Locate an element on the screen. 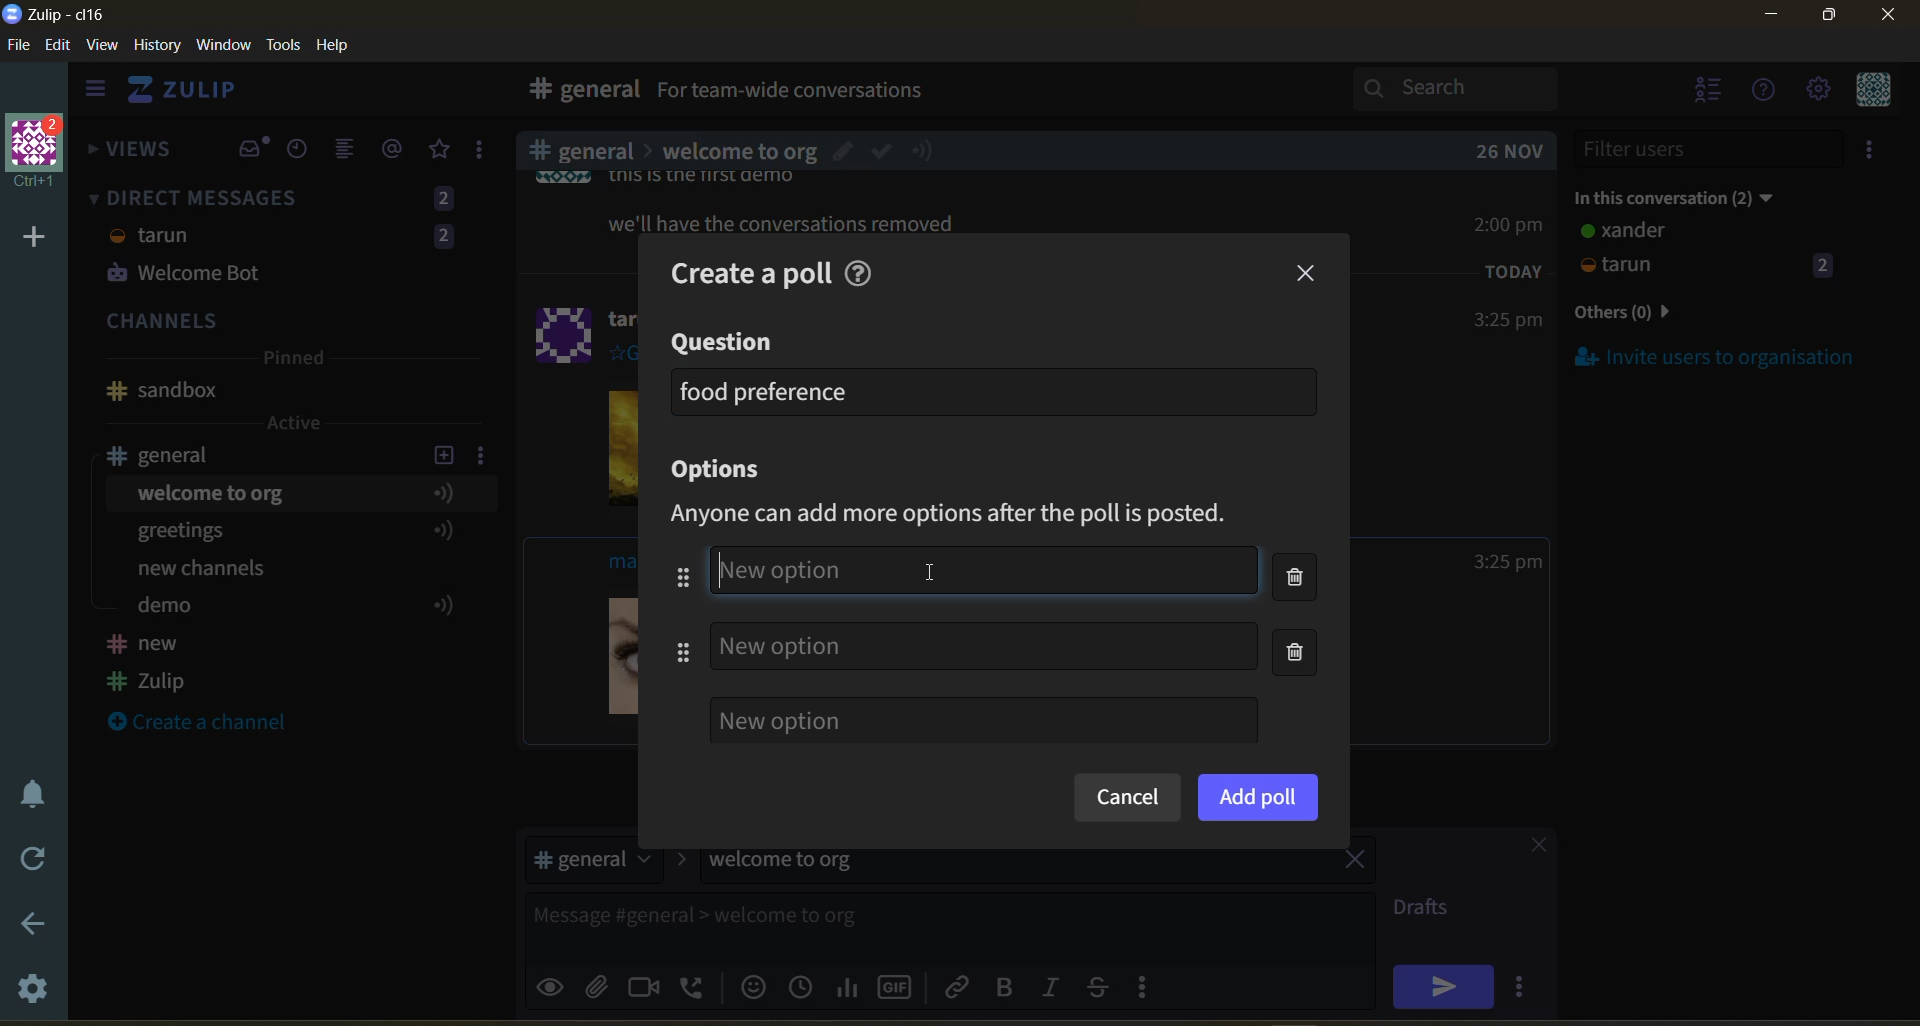 Image resolution: width=1920 pixels, height=1026 pixels. others is located at coordinates (1654, 314).